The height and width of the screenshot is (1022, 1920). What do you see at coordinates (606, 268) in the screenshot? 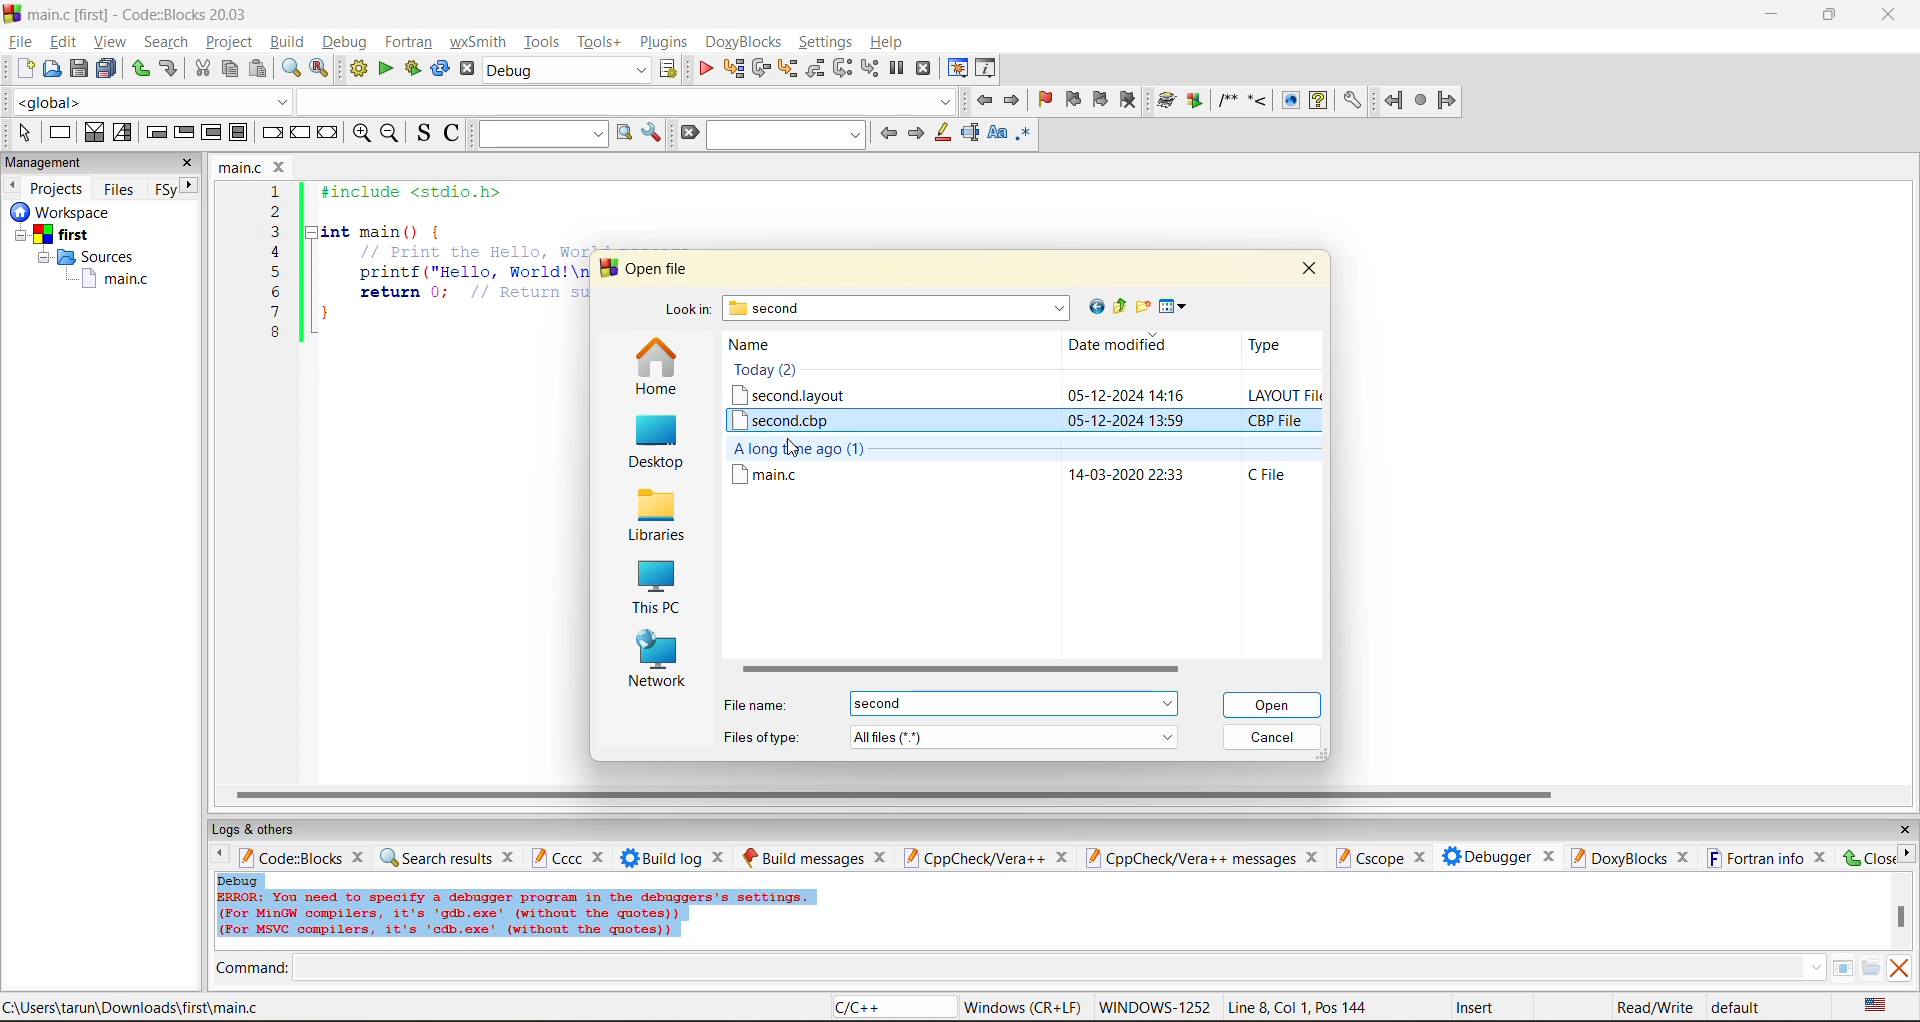
I see `logo` at bounding box center [606, 268].